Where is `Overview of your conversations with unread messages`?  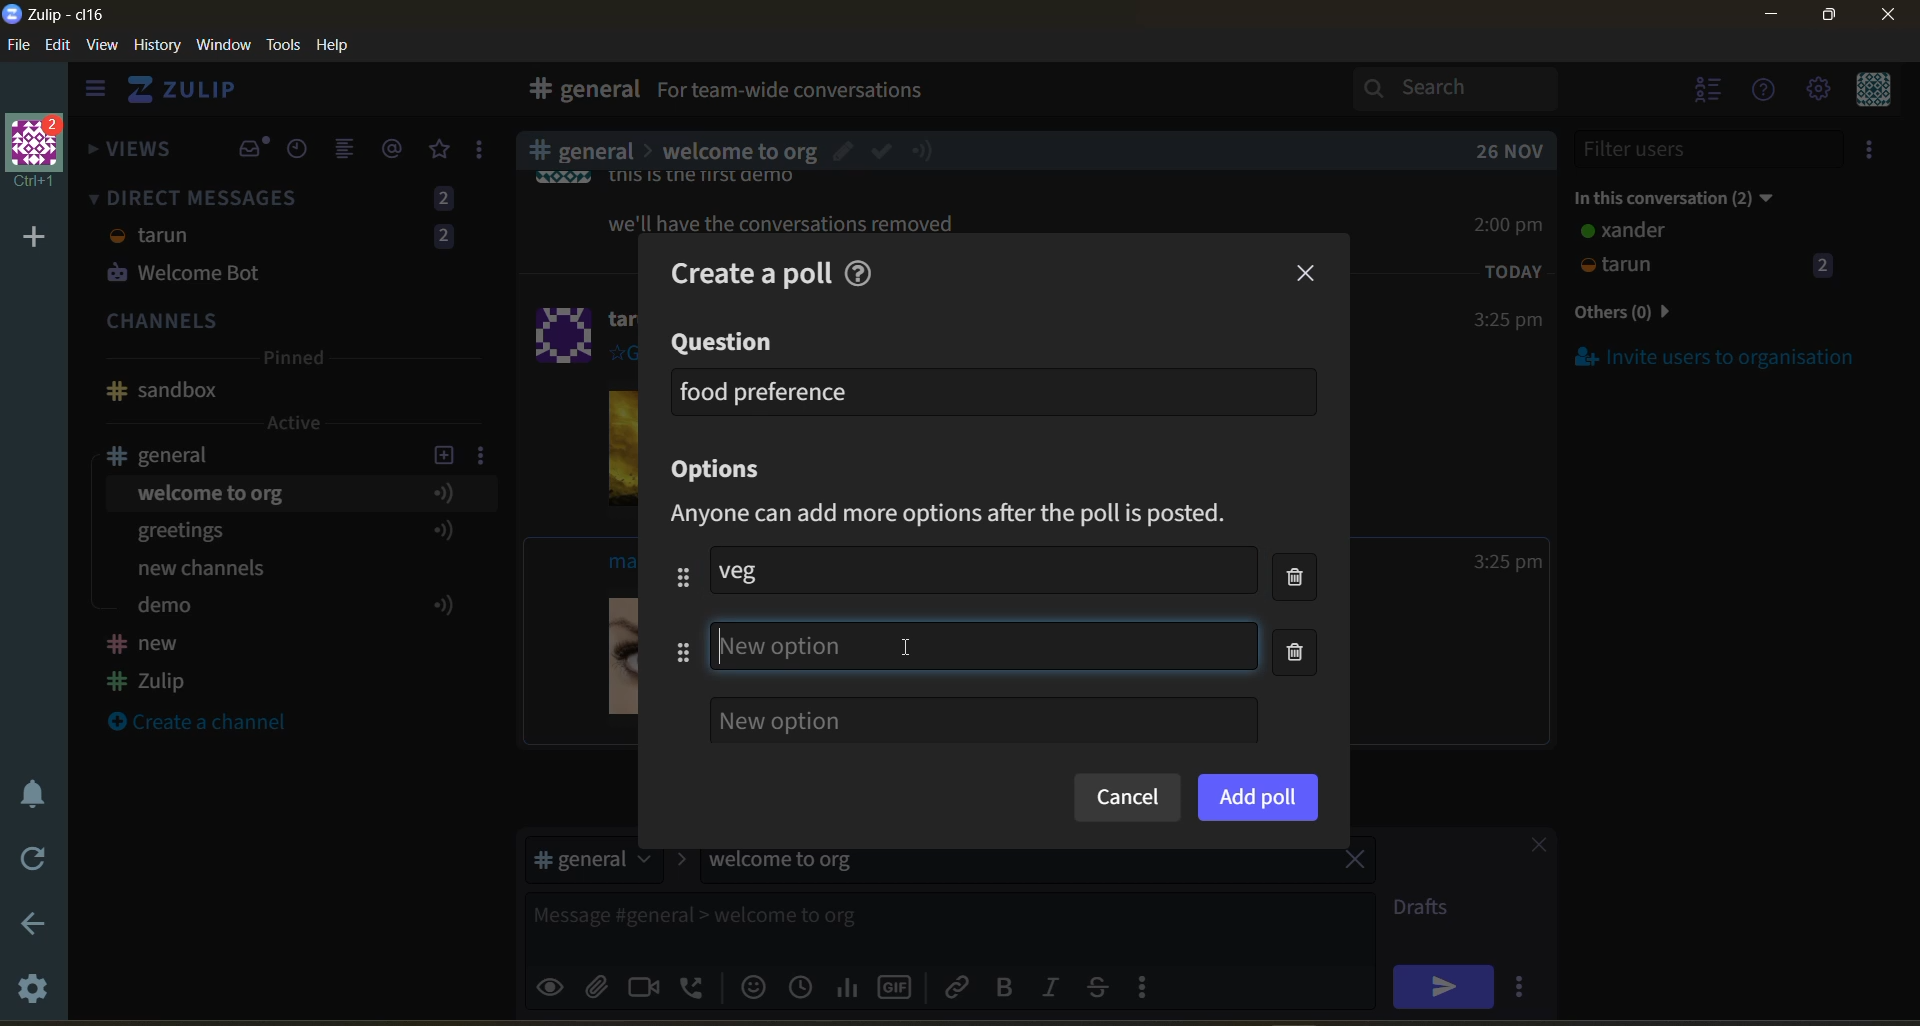 Overview of your conversations with unread messages is located at coordinates (884, 93).